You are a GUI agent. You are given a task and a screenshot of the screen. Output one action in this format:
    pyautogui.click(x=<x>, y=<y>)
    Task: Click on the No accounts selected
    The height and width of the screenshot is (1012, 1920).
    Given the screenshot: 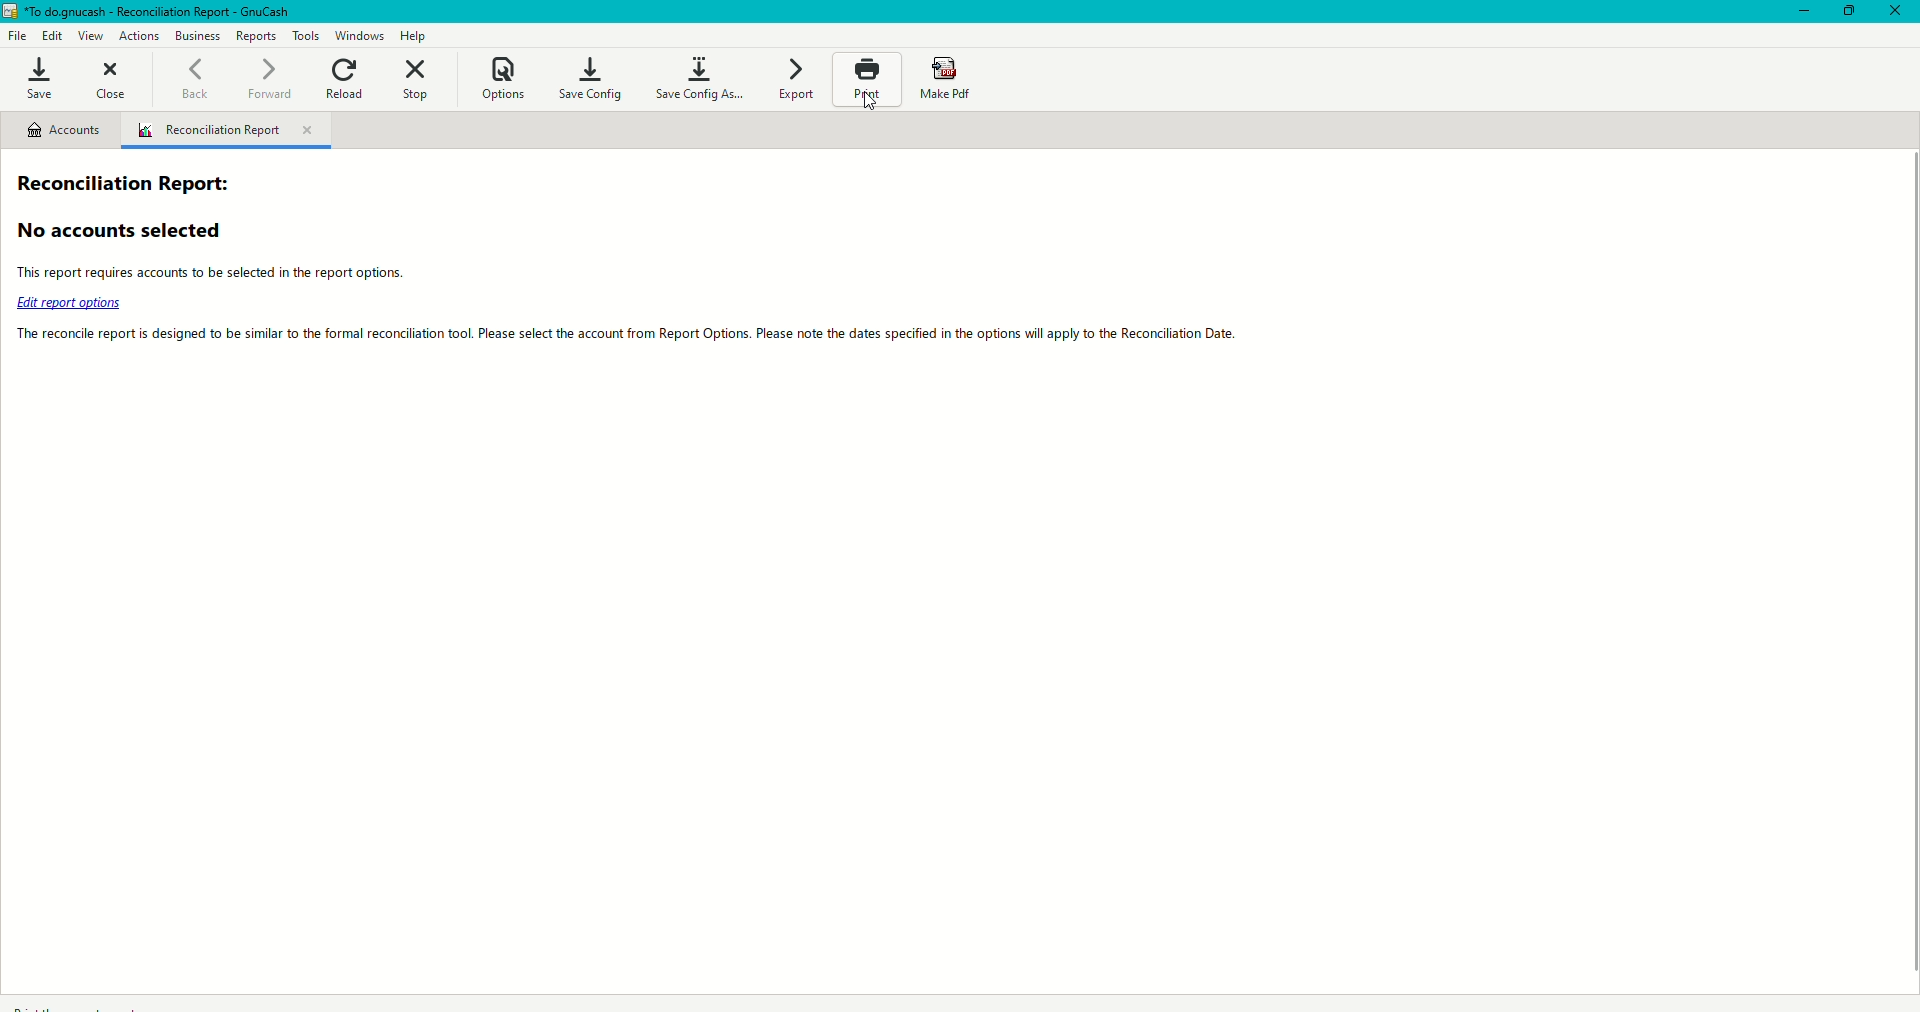 What is the action you would take?
    pyautogui.click(x=129, y=233)
    